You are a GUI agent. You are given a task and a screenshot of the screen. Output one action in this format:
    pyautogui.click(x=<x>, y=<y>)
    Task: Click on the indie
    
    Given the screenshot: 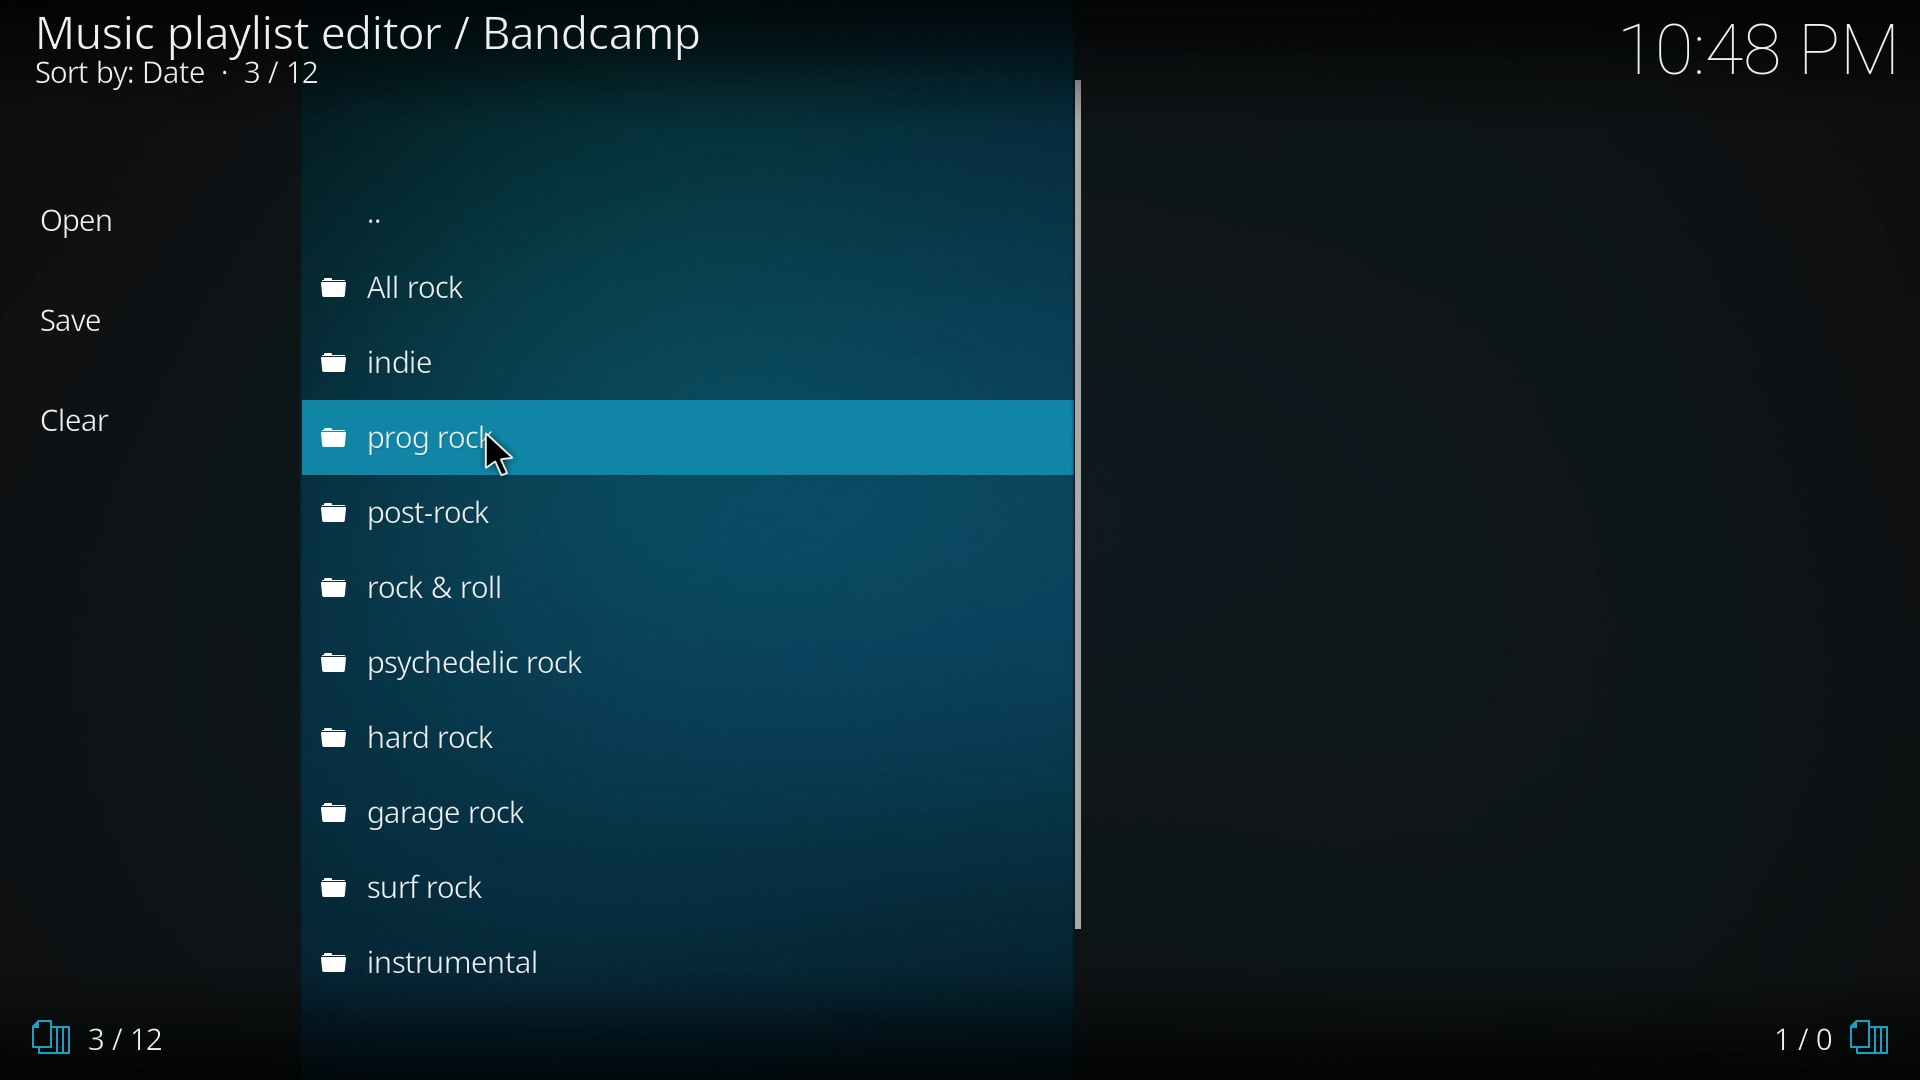 What is the action you would take?
    pyautogui.click(x=427, y=363)
    